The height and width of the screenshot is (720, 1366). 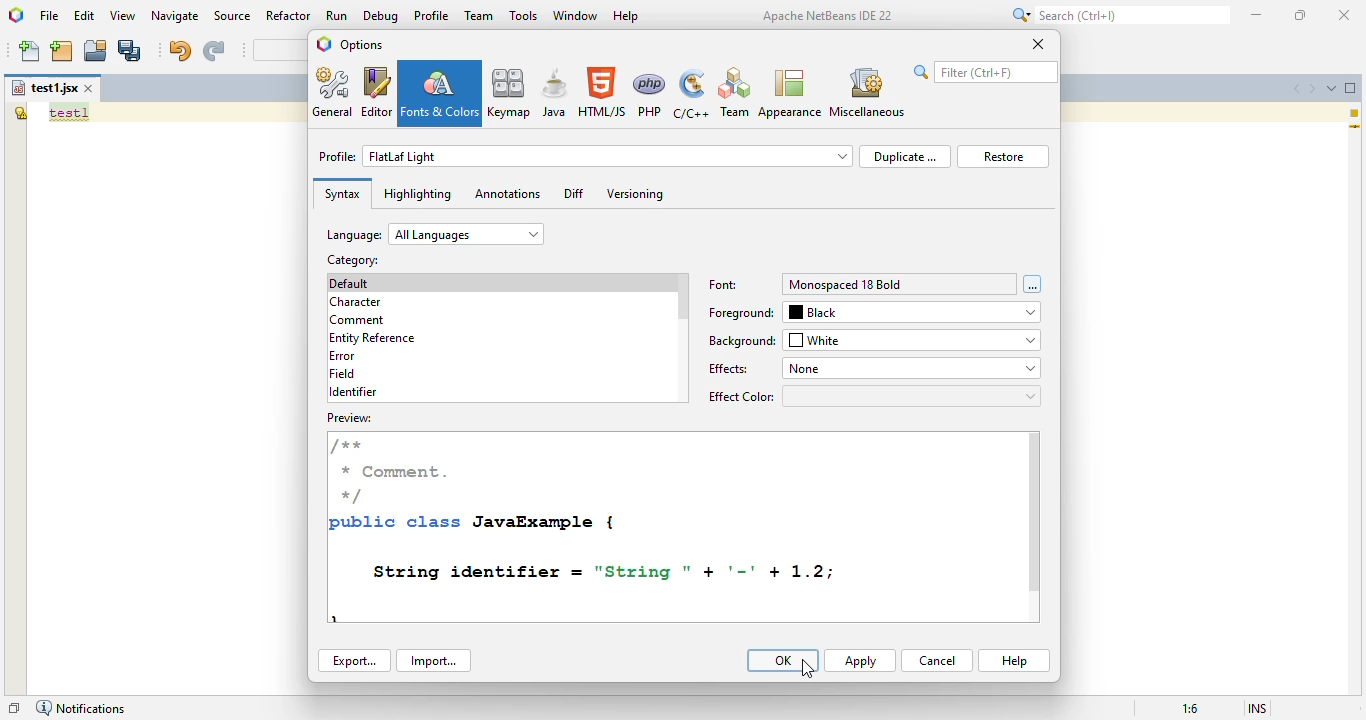 What do you see at coordinates (432, 15) in the screenshot?
I see `profile` at bounding box center [432, 15].